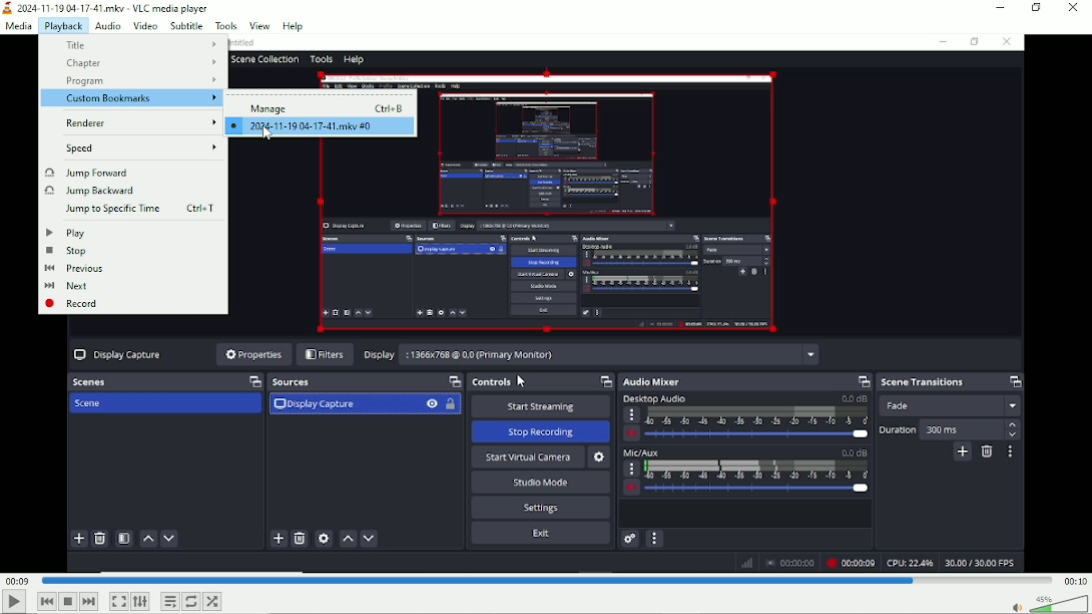 This screenshot has height=614, width=1092. Describe the element at coordinates (134, 123) in the screenshot. I see `renderer` at that location.